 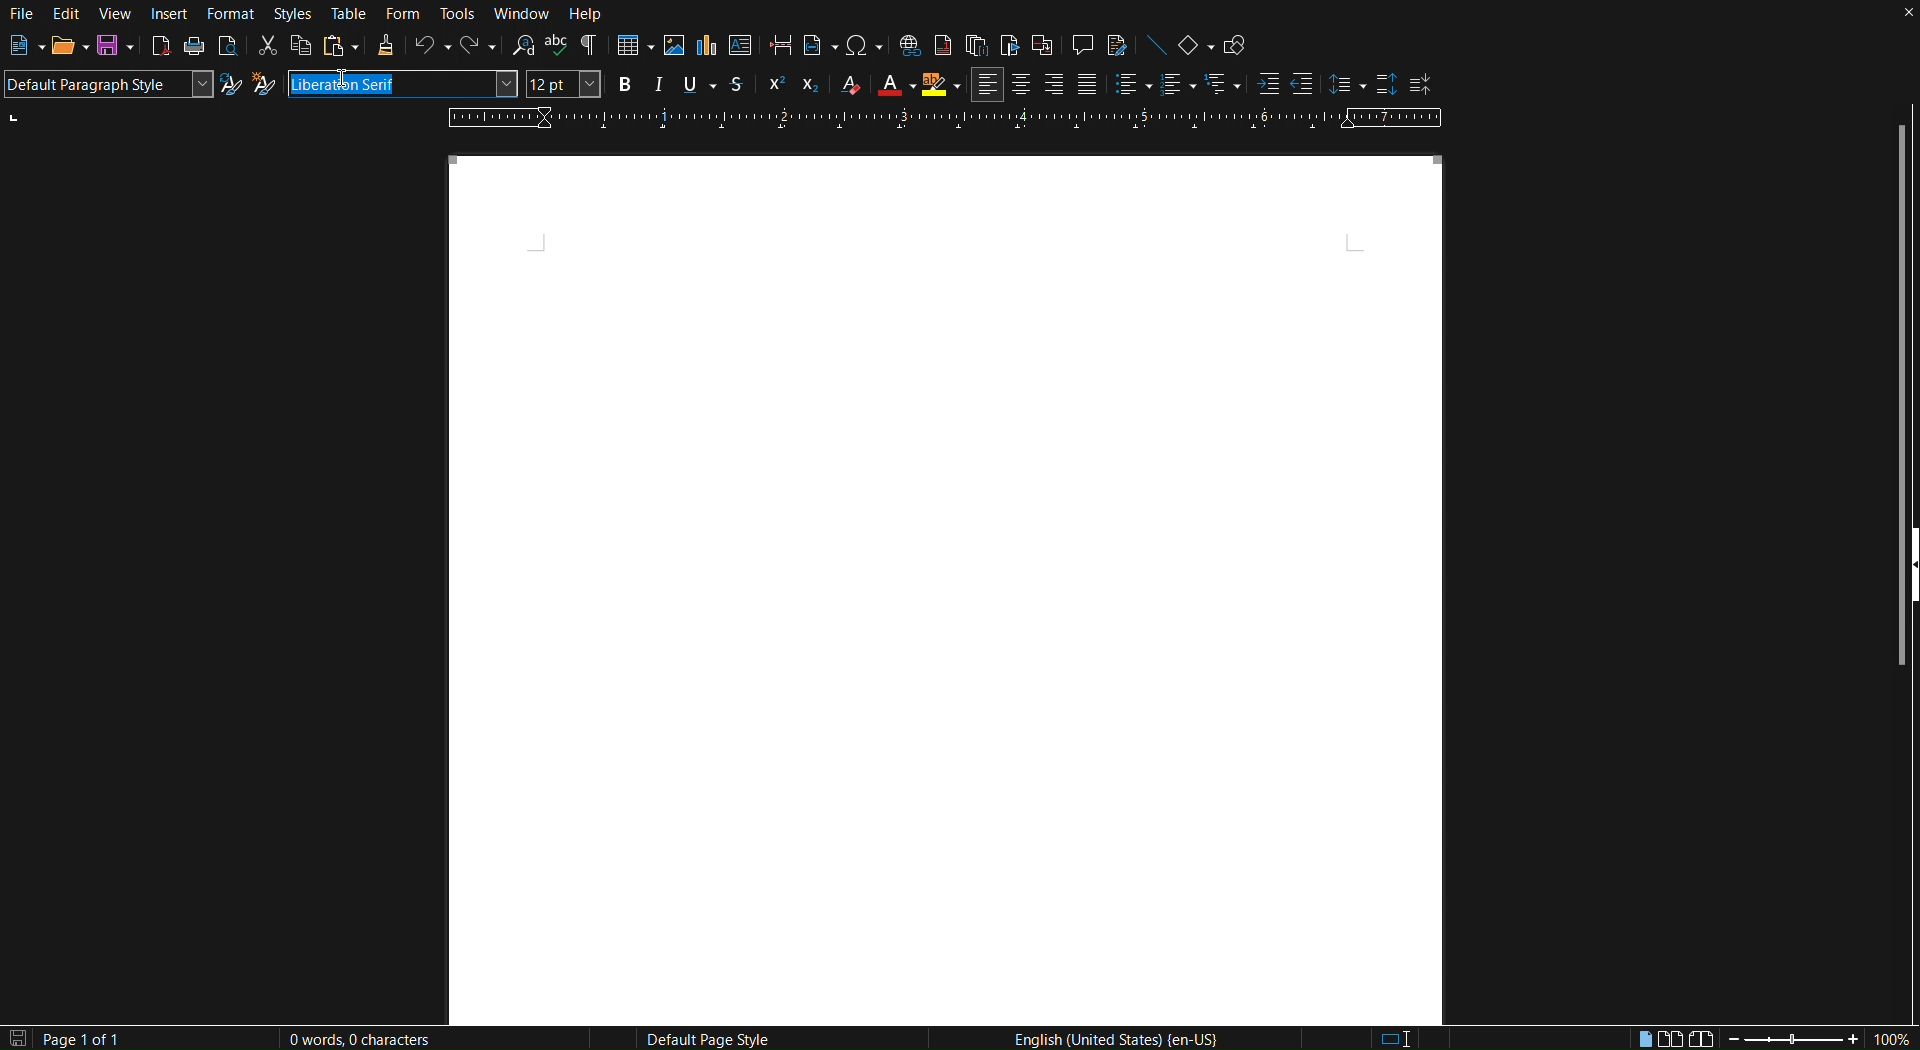 I want to click on Scrollbar, so click(x=1903, y=309).